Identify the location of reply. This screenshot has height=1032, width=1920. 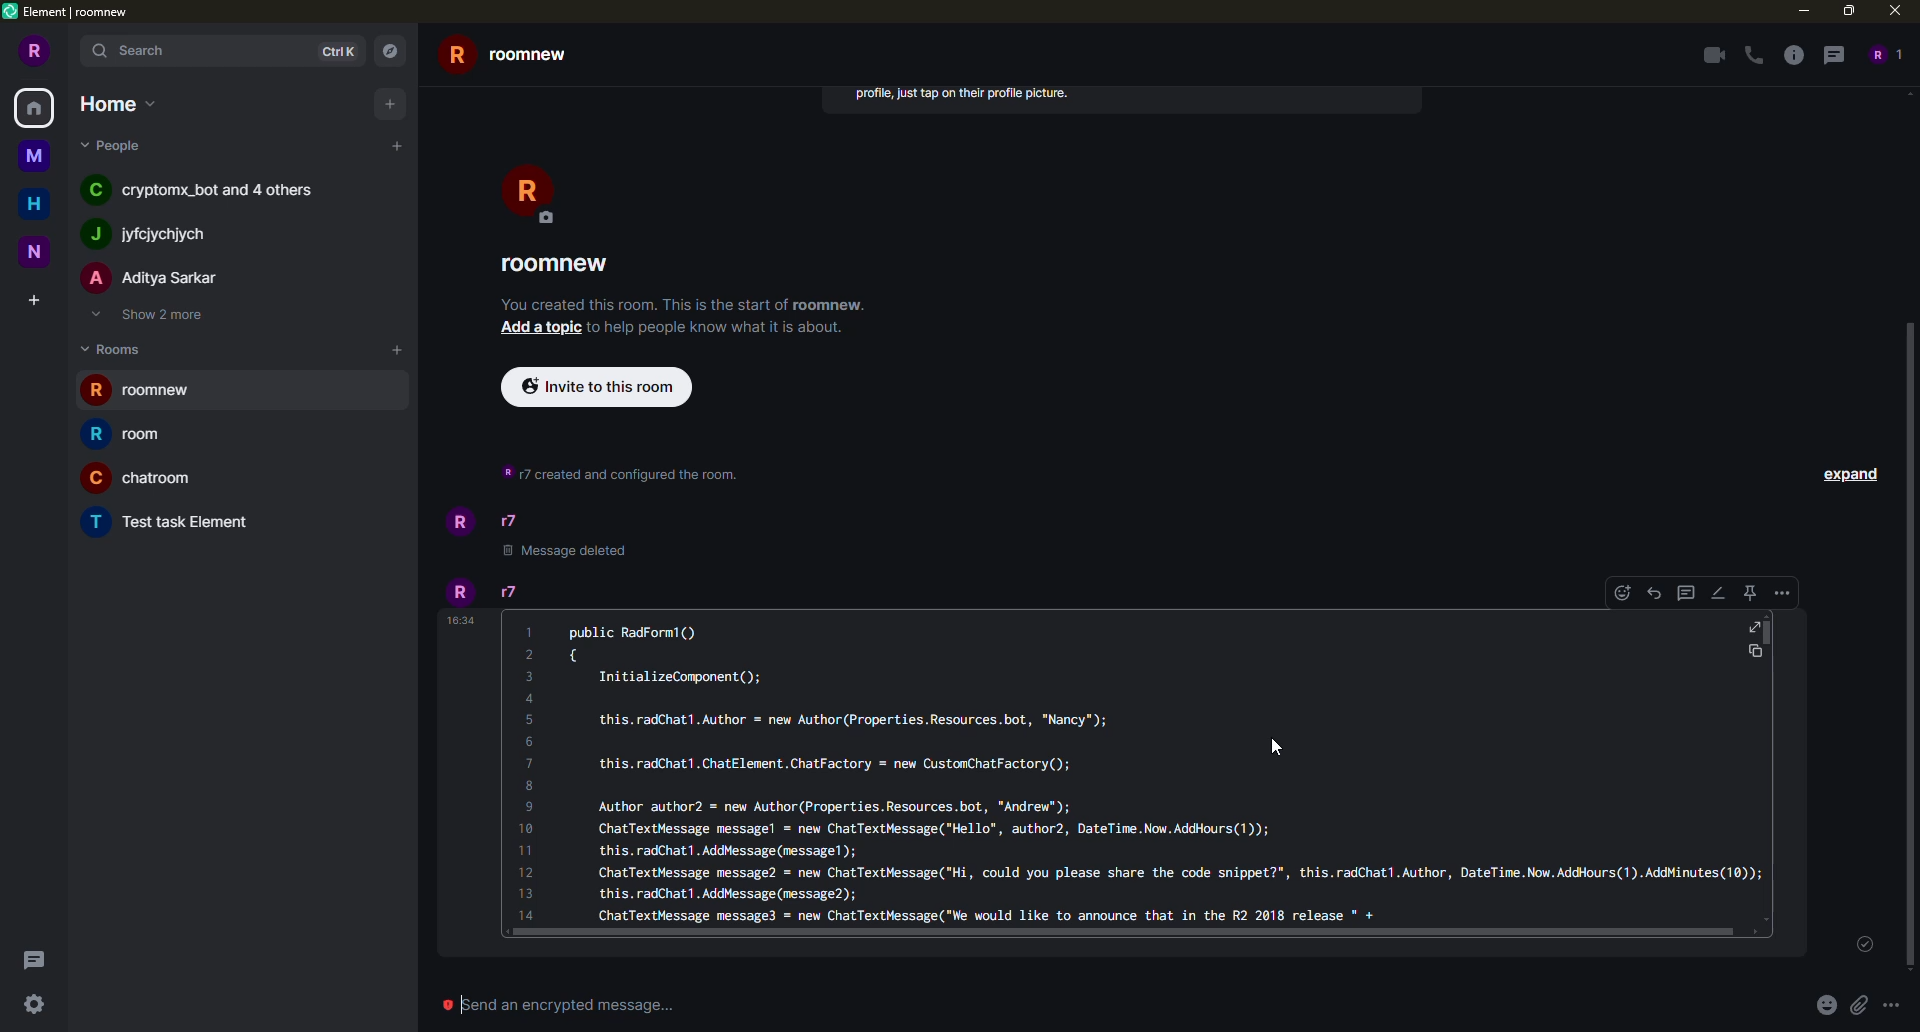
(1653, 596).